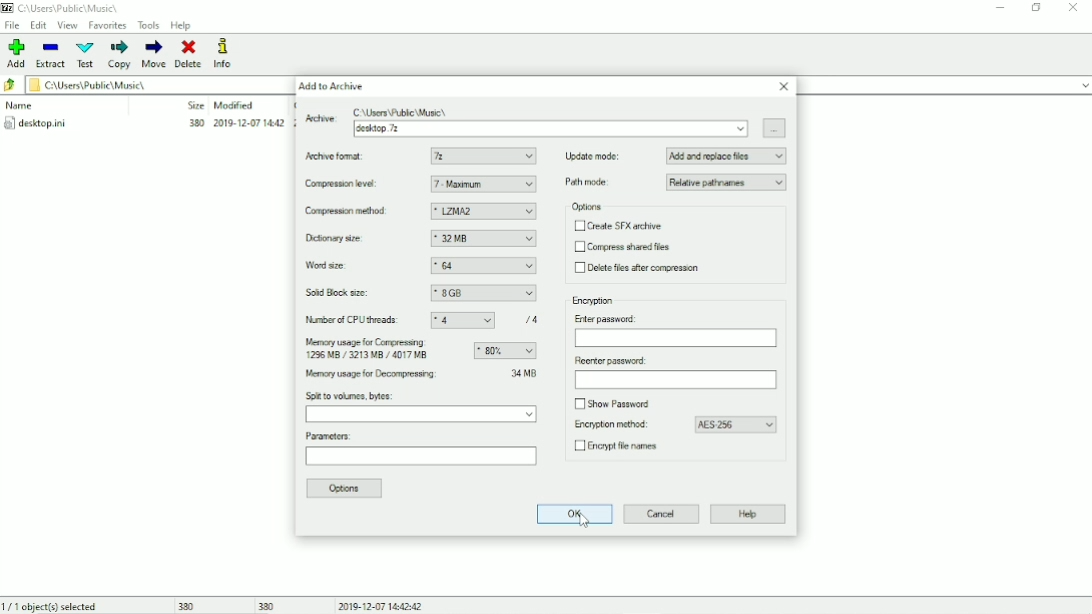  Describe the element at coordinates (463, 321) in the screenshot. I see `4` at that location.